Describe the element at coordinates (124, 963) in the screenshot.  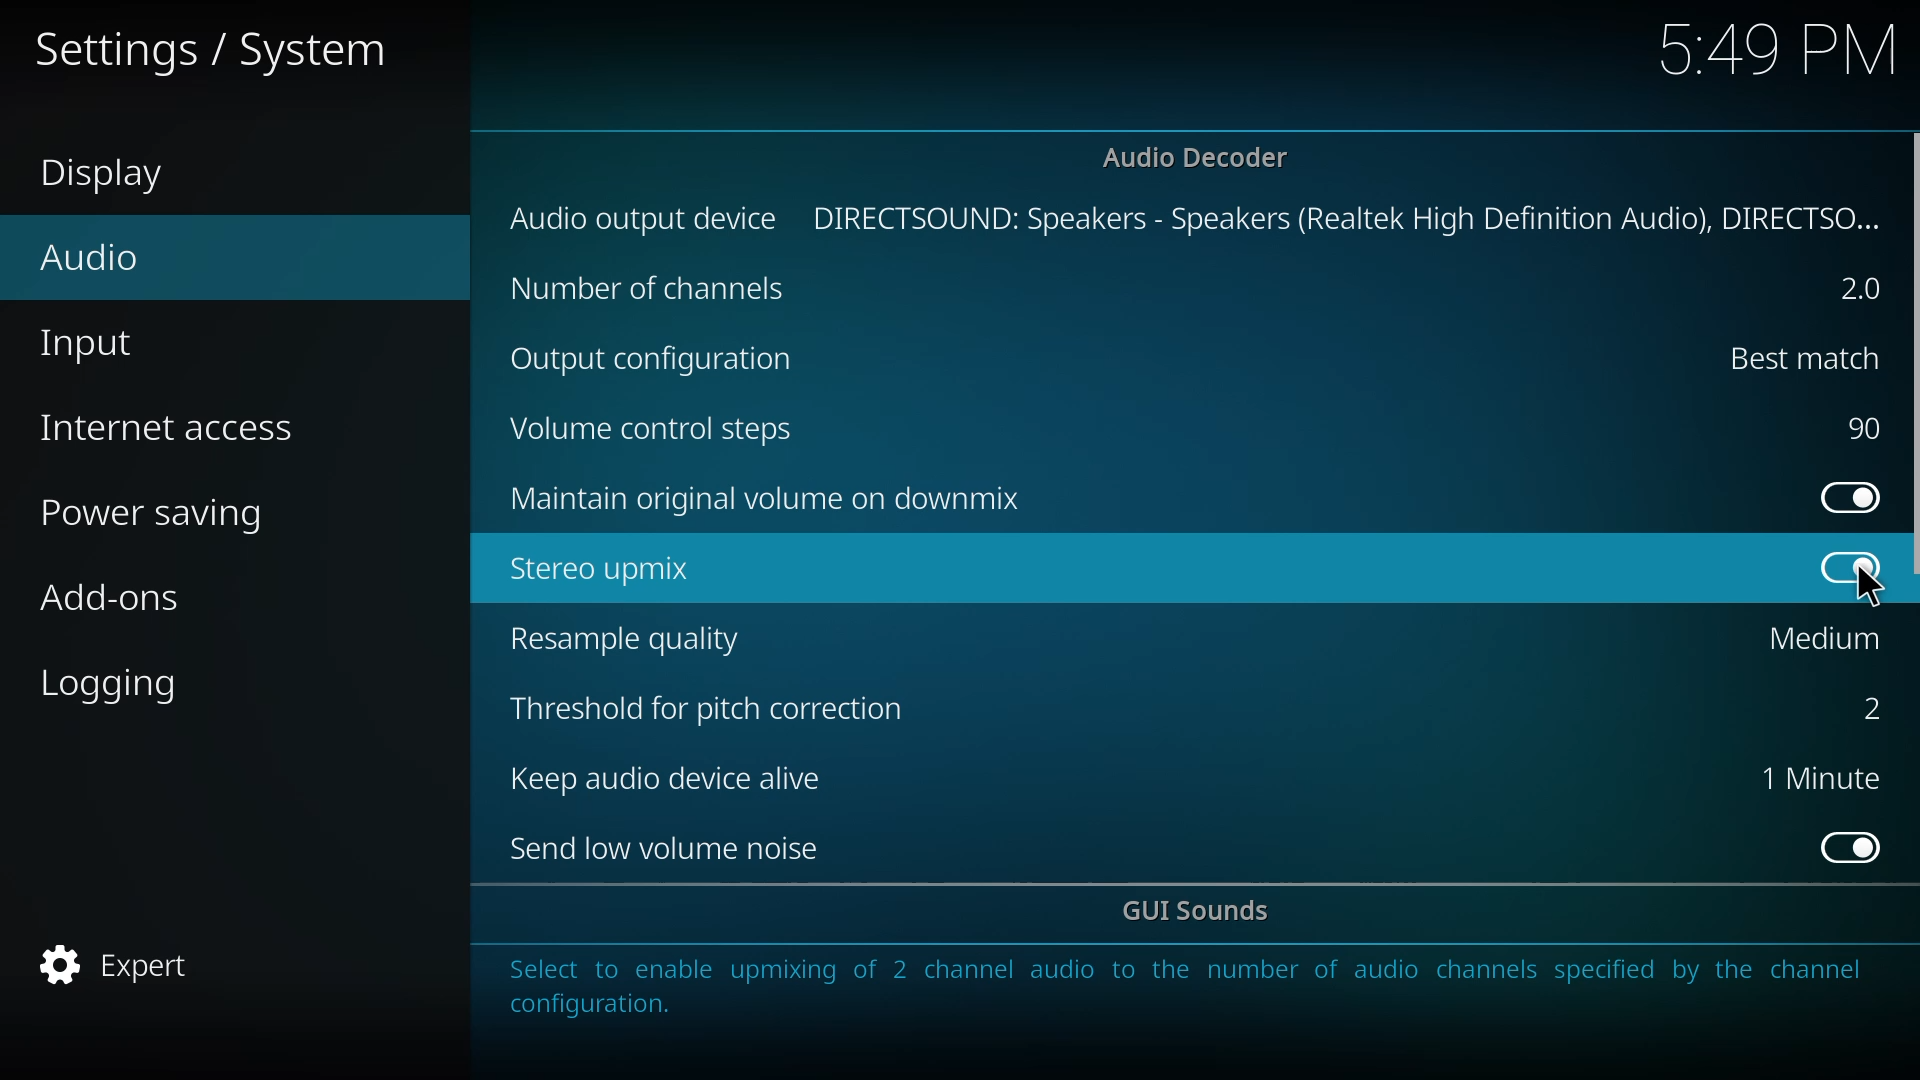
I see `expert` at that location.